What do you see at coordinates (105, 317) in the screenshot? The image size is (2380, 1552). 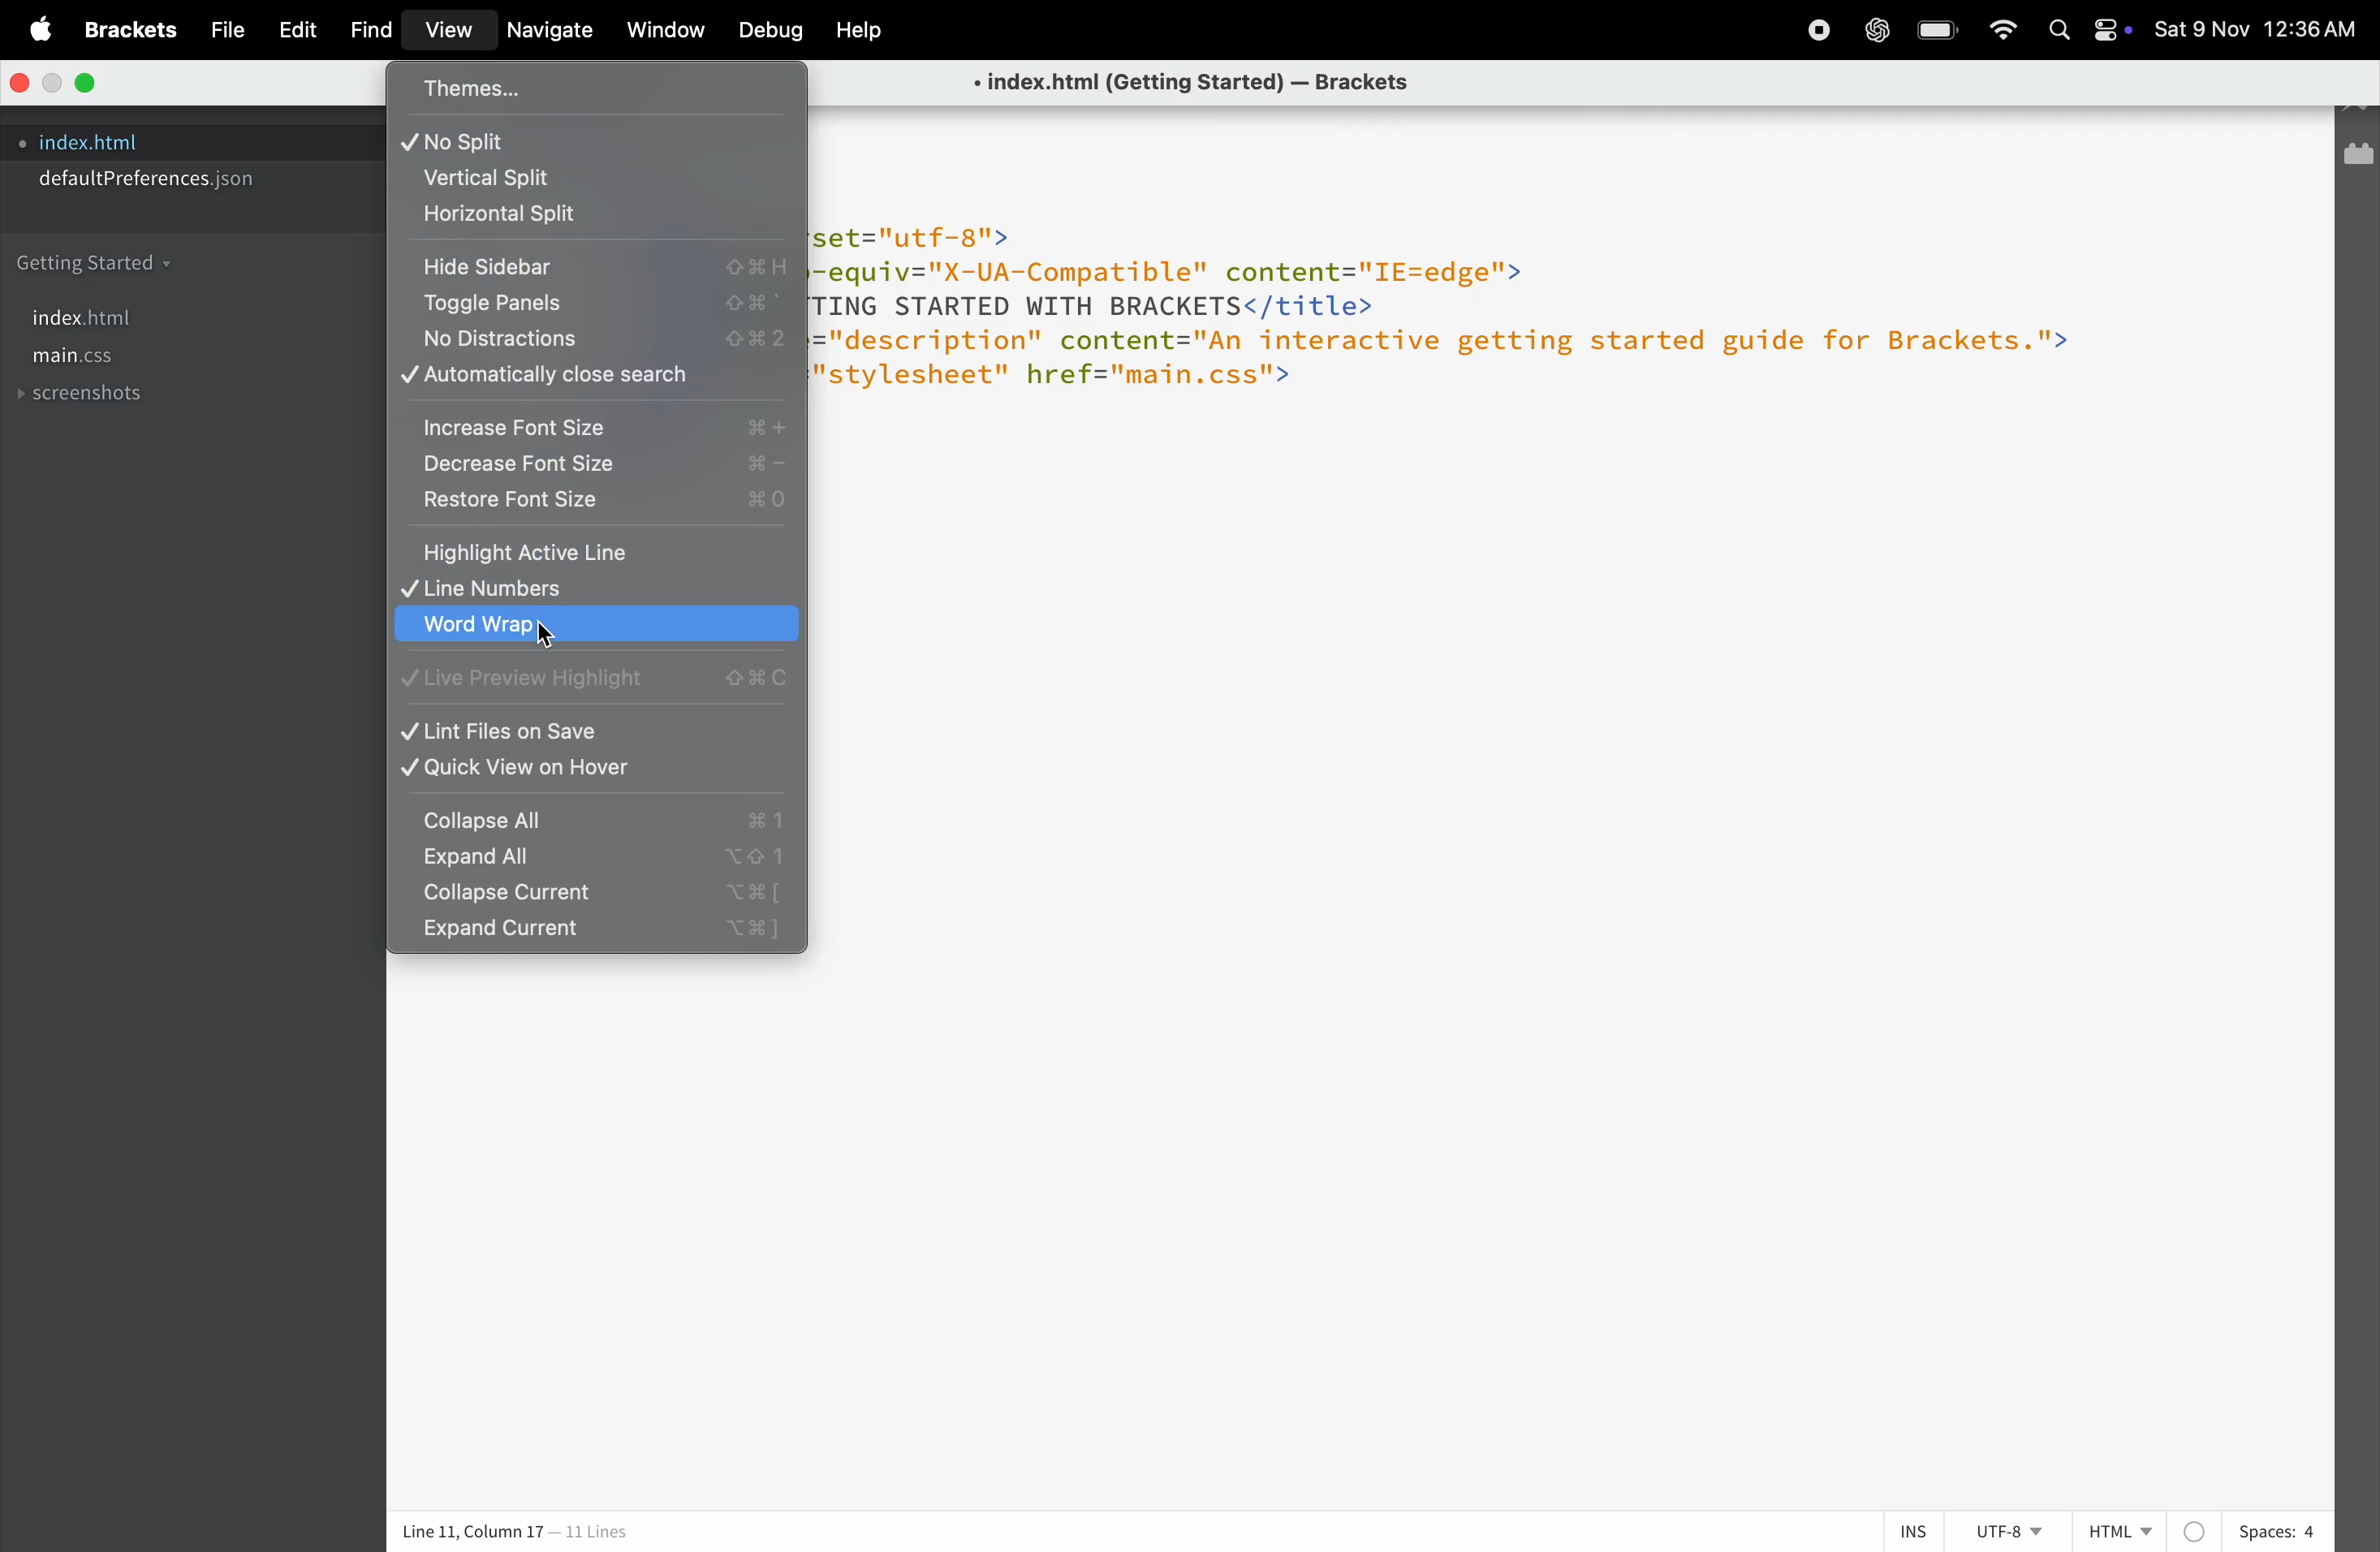 I see `index.html` at bounding box center [105, 317].